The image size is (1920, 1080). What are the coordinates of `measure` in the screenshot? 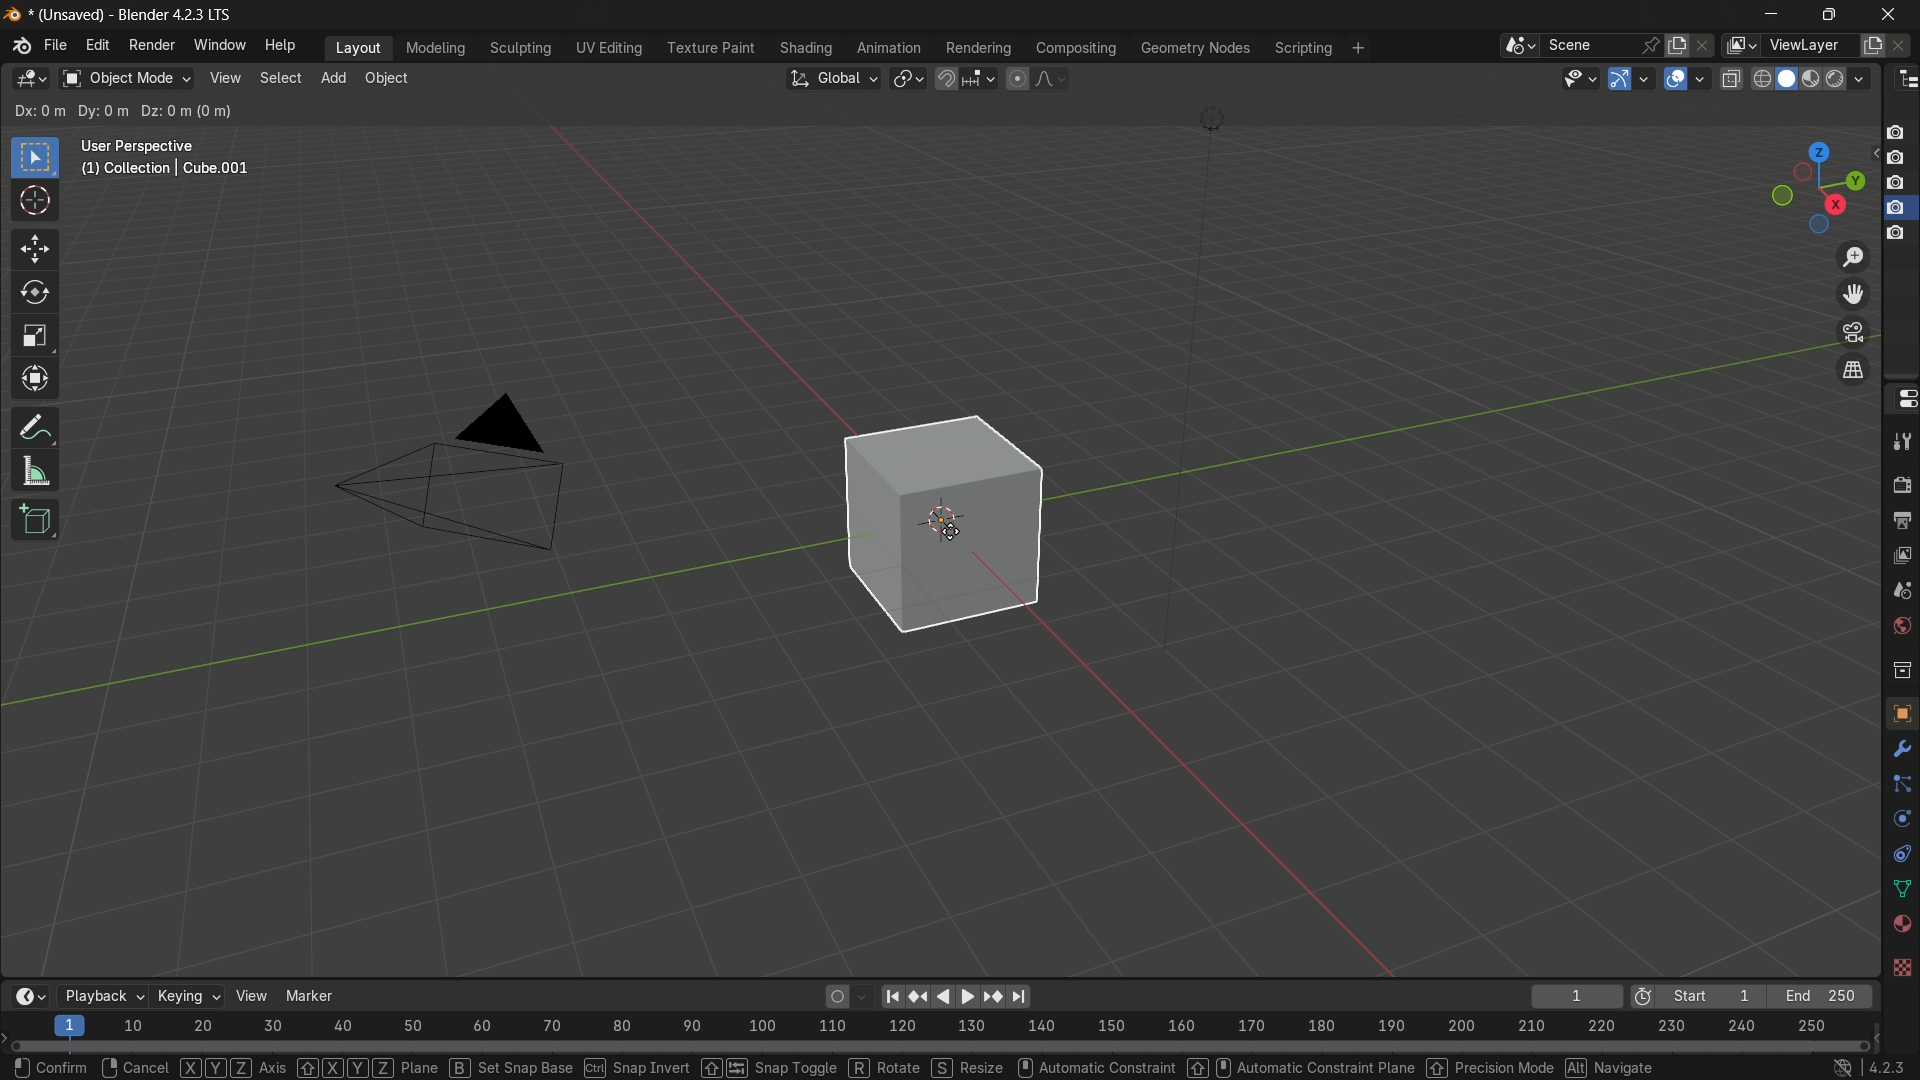 It's located at (37, 472).